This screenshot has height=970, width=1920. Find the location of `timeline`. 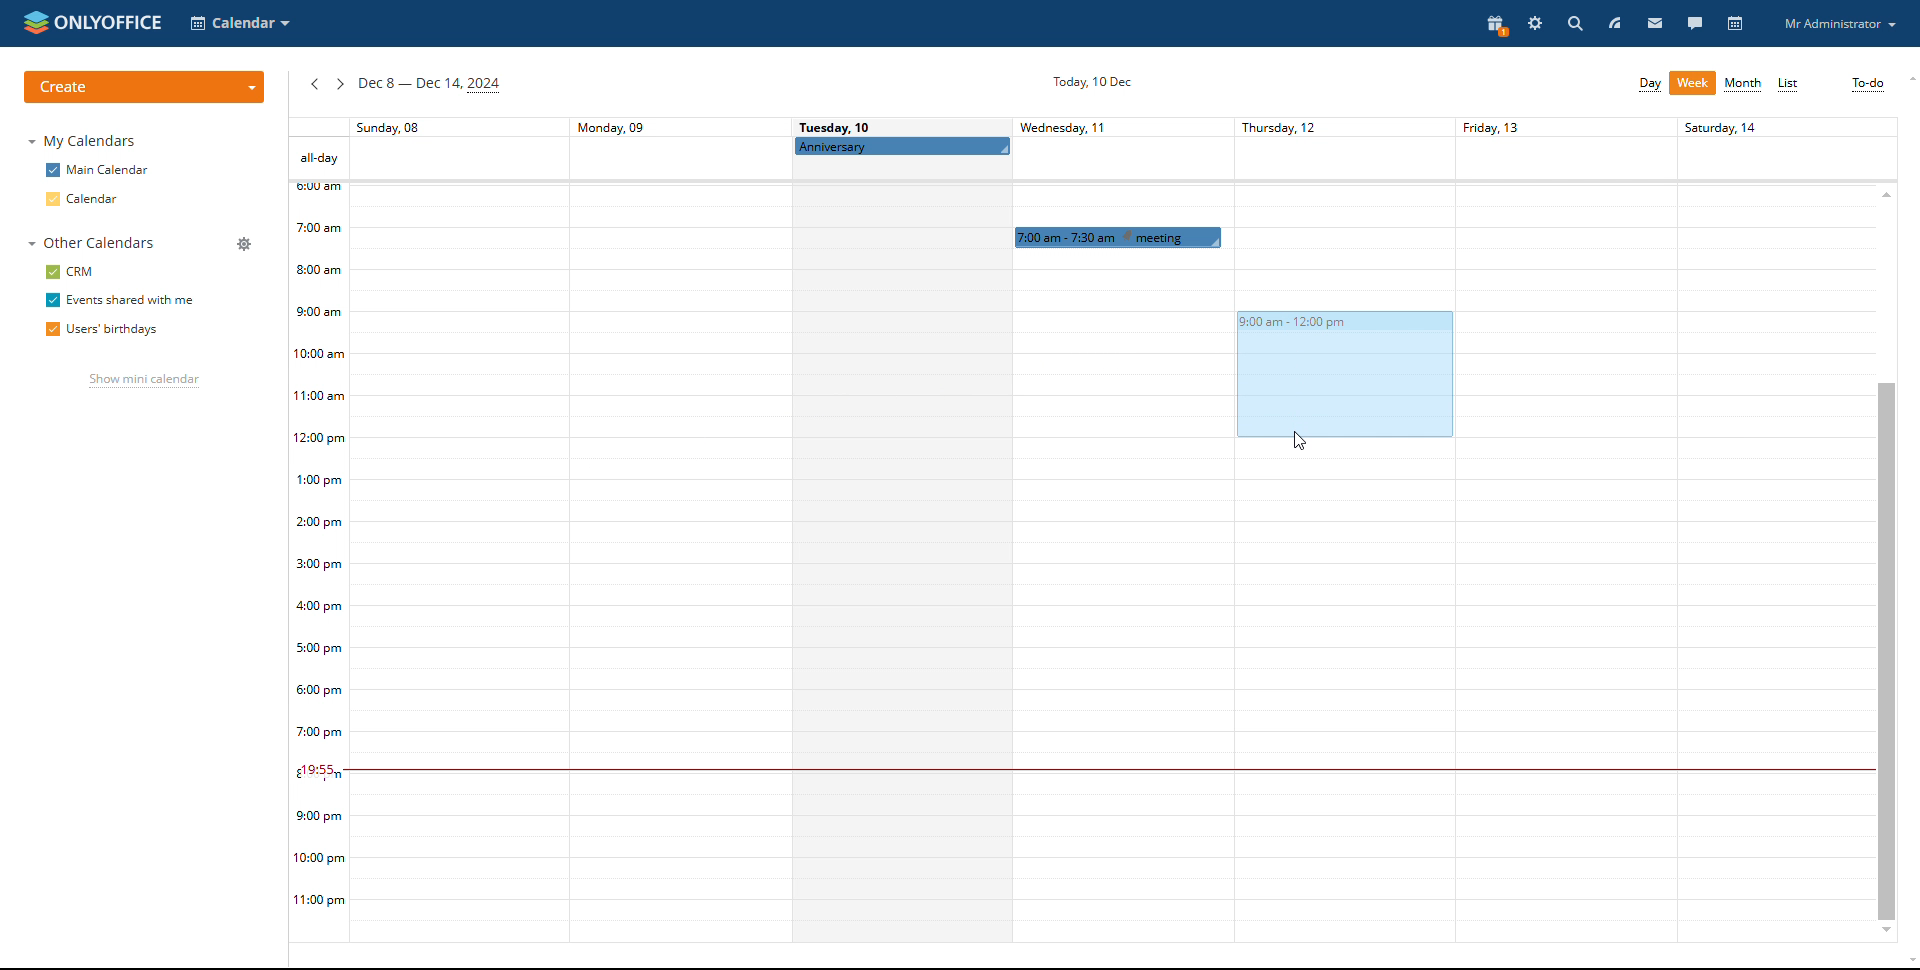

timeline is located at coordinates (319, 563).